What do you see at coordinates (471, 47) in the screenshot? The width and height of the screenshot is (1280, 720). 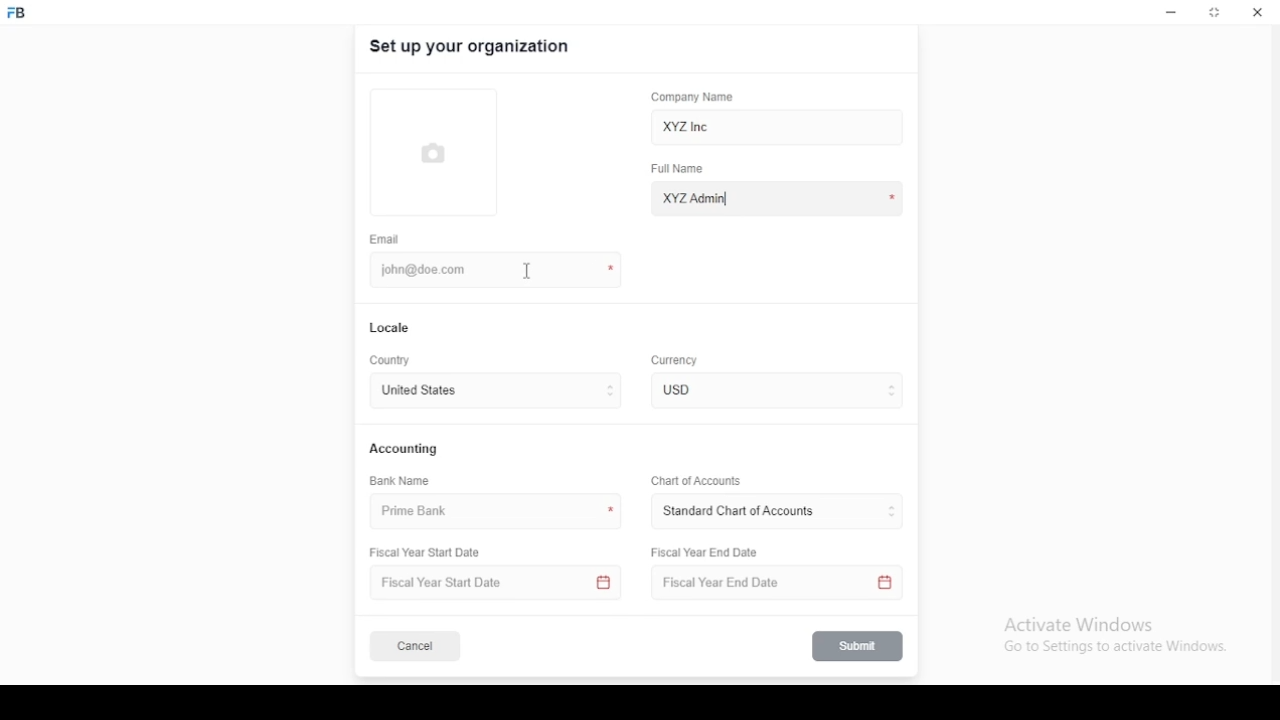 I see `set up your organization` at bounding box center [471, 47].